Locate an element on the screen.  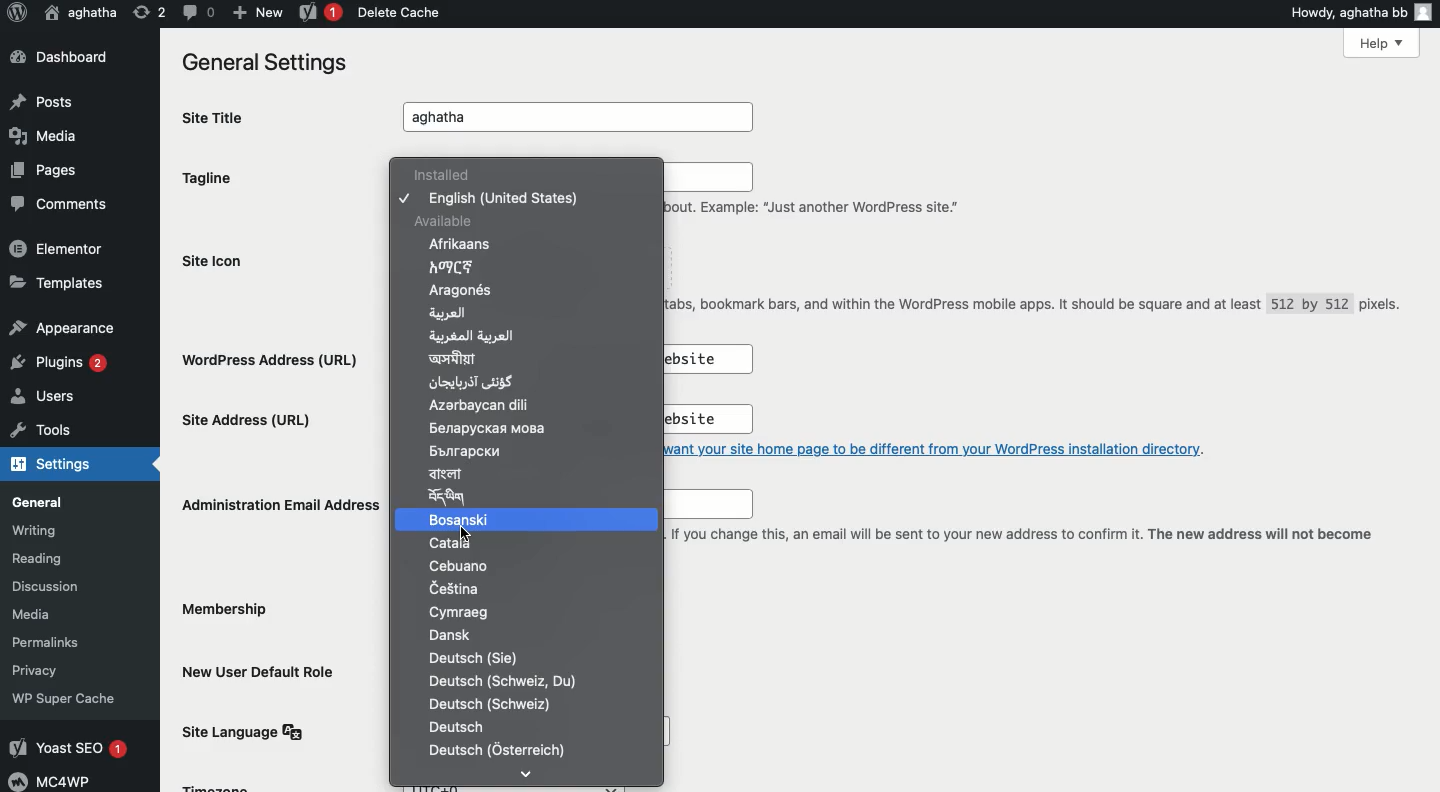
Delete cache is located at coordinates (396, 12).